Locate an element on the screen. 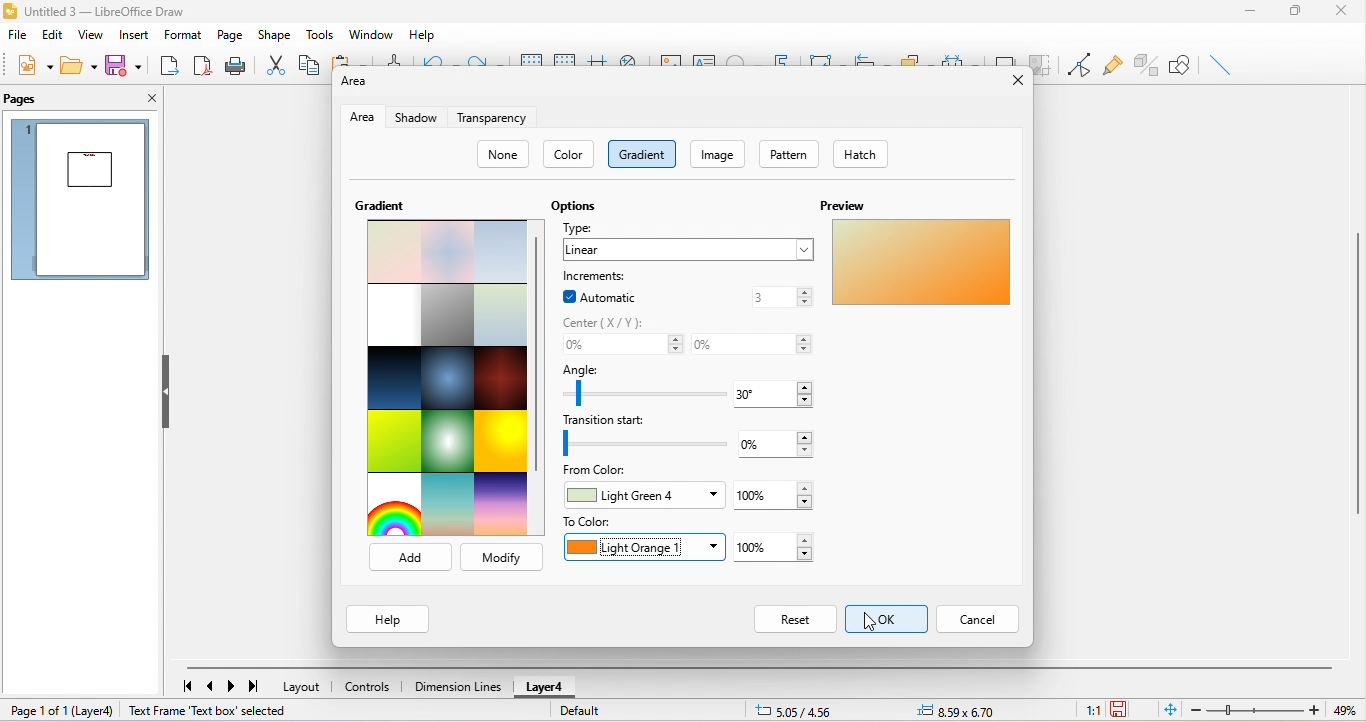  light green 4 is located at coordinates (643, 498).